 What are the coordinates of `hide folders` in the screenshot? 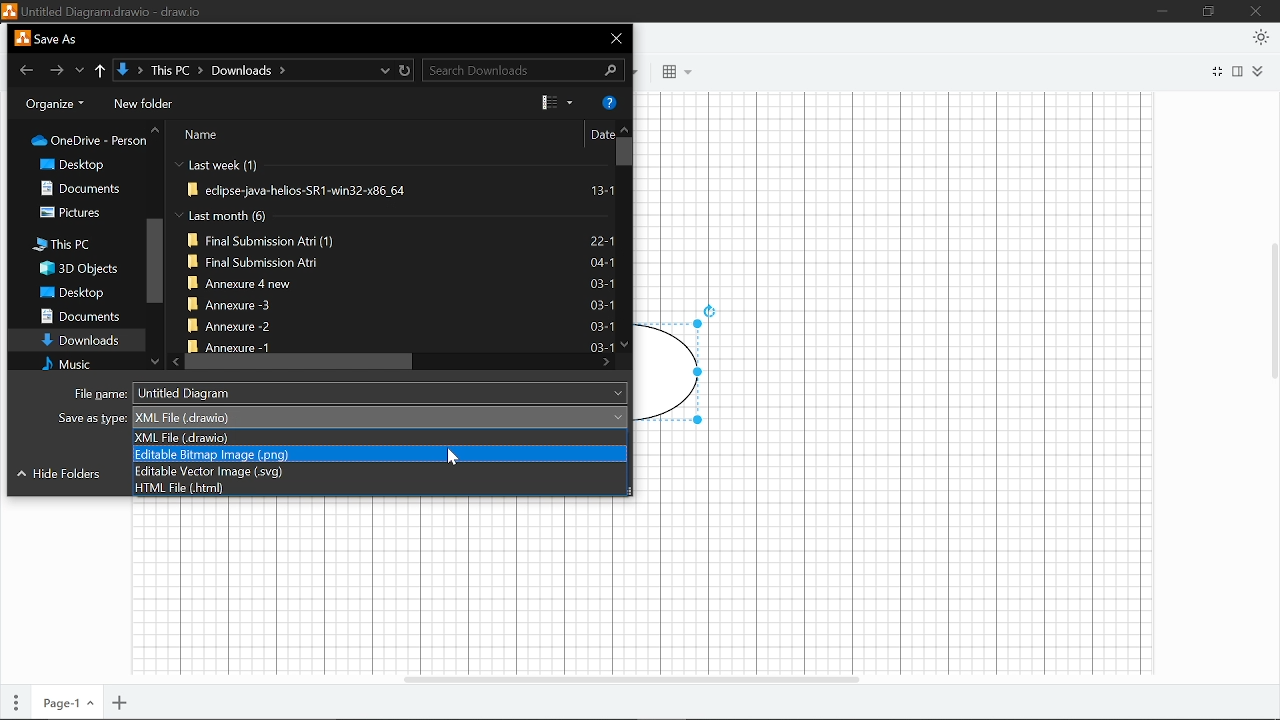 It's located at (61, 475).